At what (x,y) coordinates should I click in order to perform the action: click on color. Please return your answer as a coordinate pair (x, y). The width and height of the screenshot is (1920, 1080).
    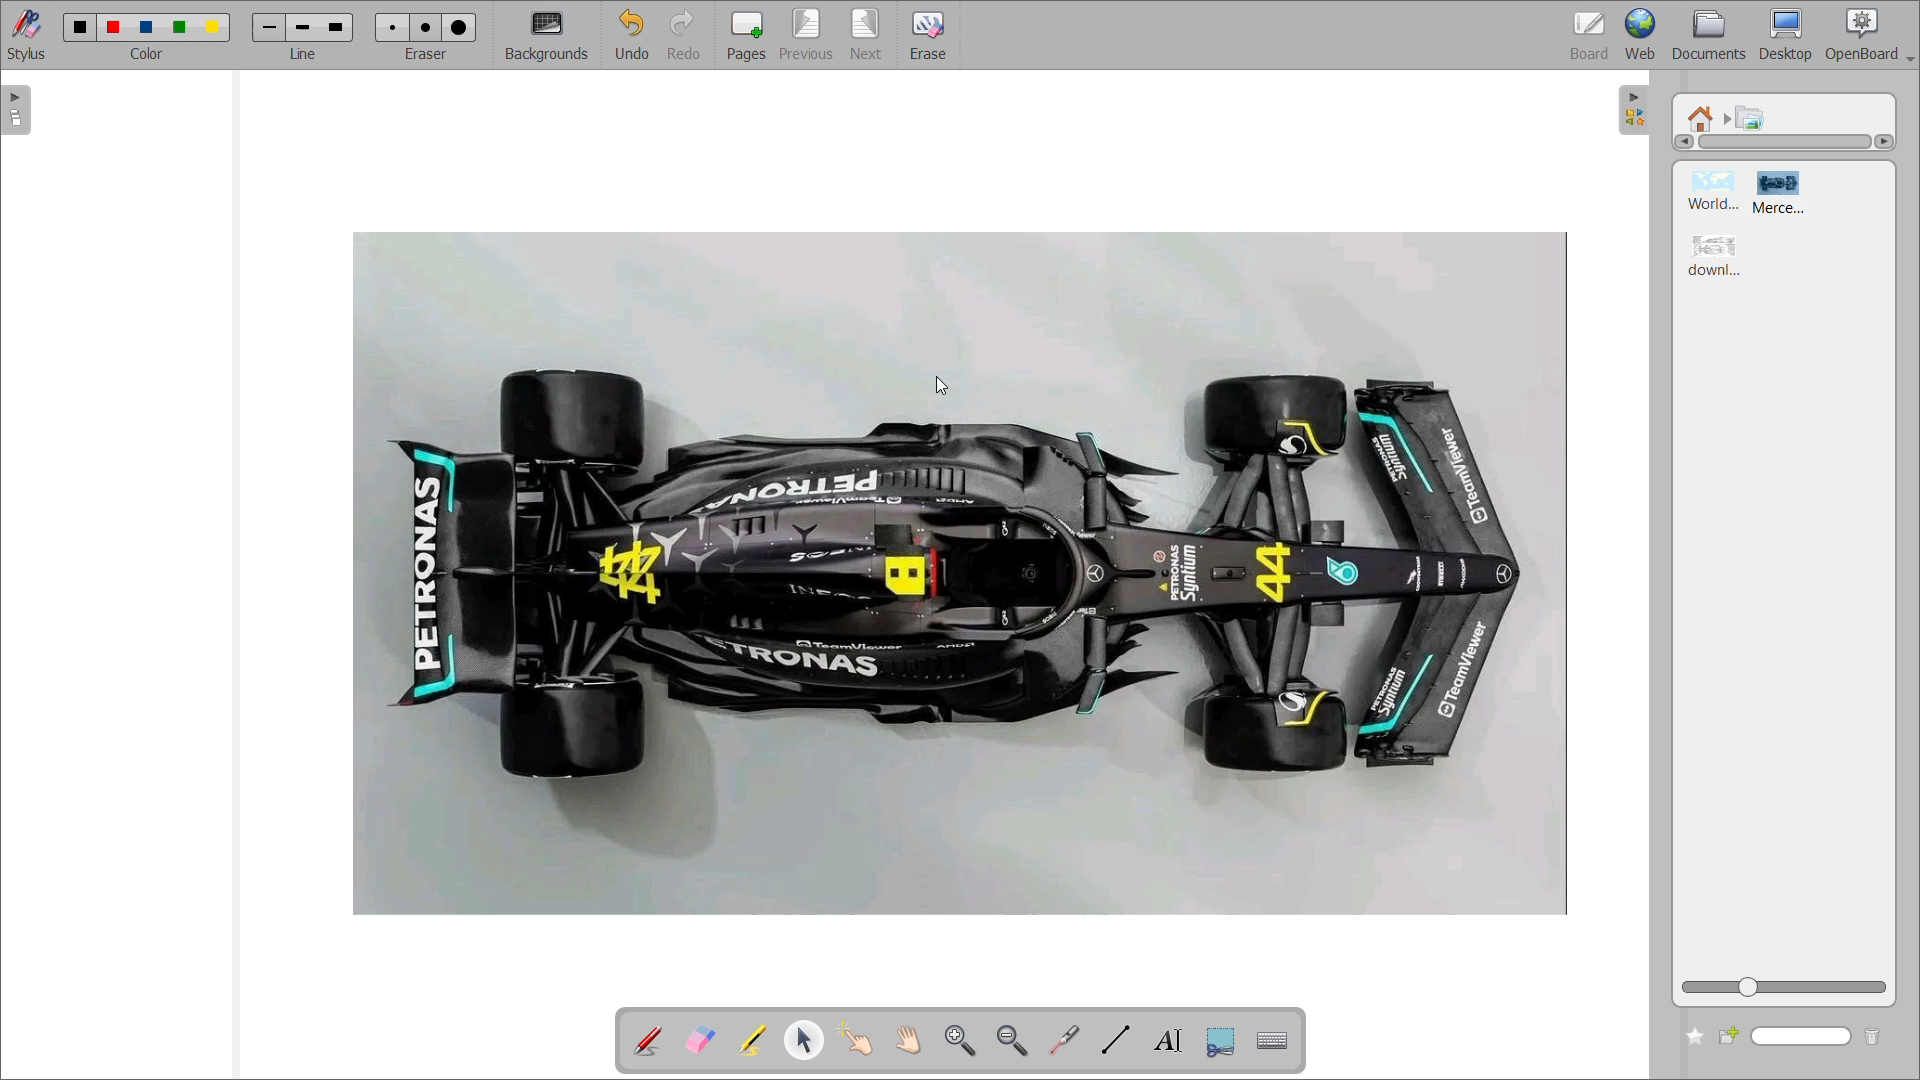
    Looking at the image, I should click on (153, 59).